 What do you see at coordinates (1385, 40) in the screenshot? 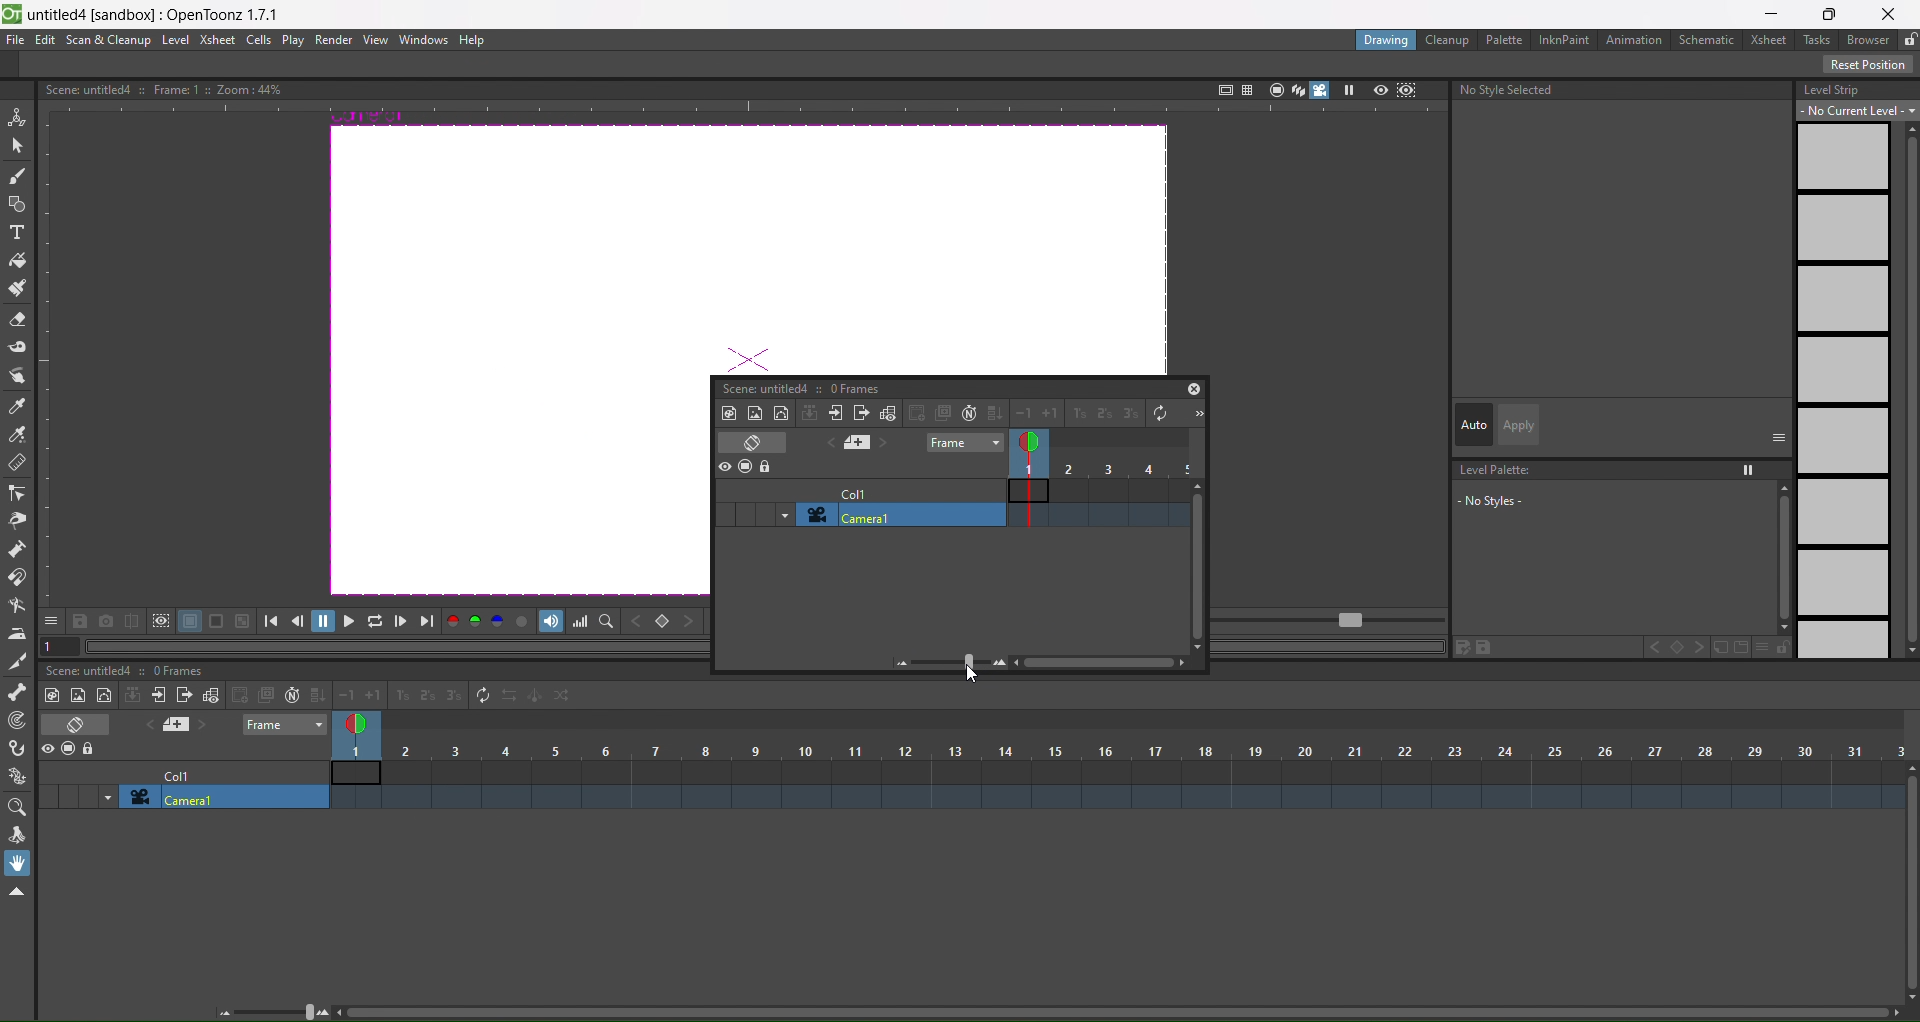
I see `drawing` at bounding box center [1385, 40].